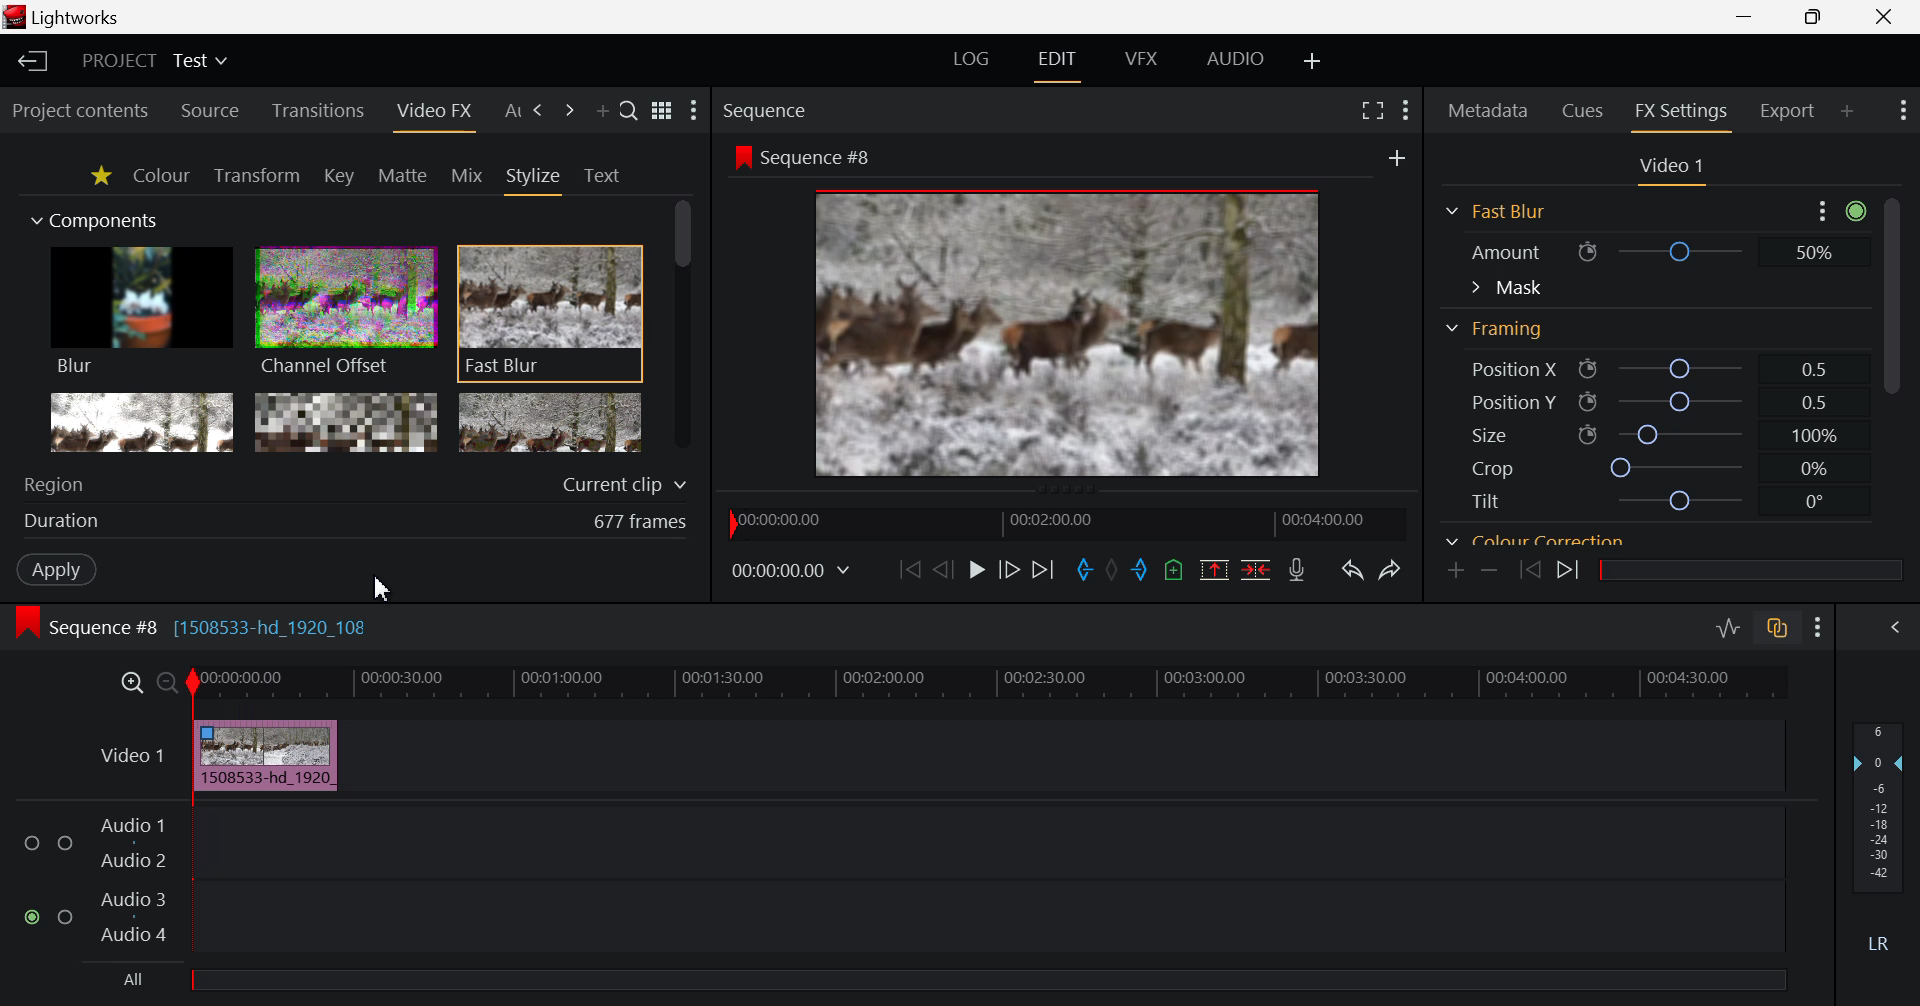  Describe the element at coordinates (1060, 67) in the screenshot. I see `EDIT Layout` at that location.